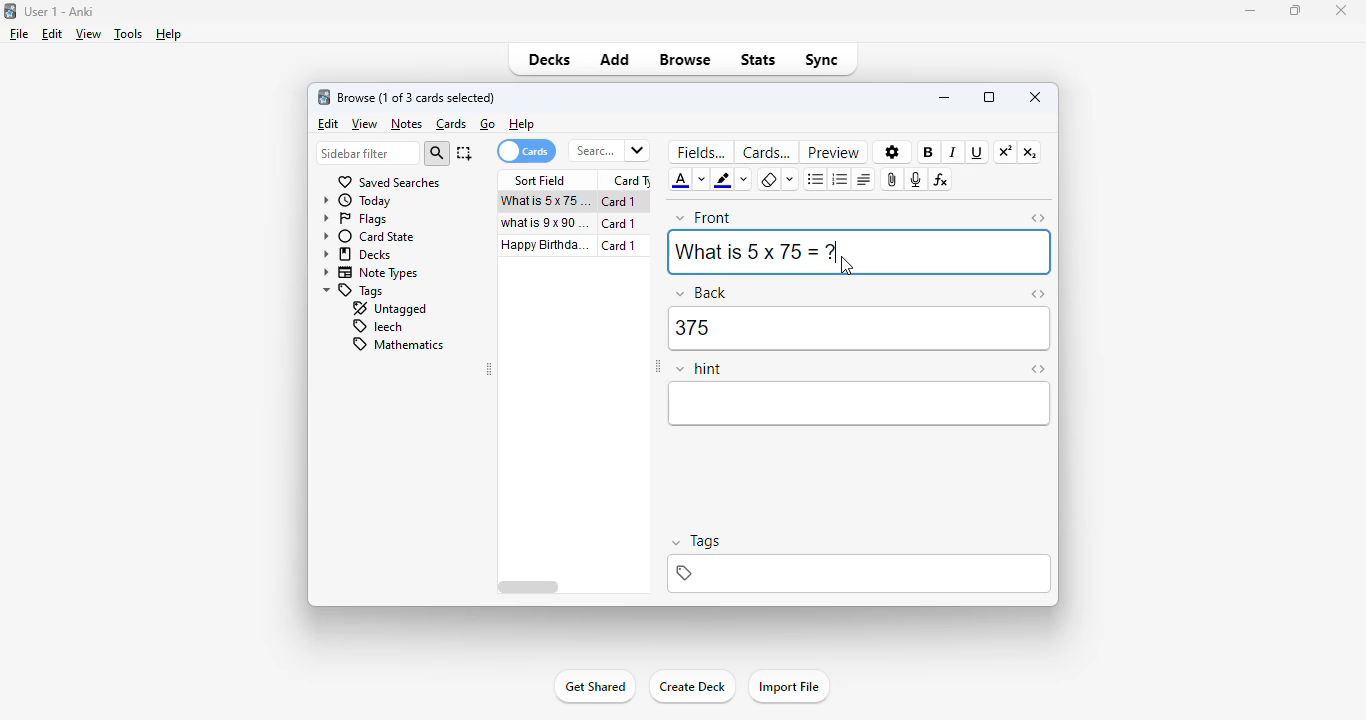 The width and height of the screenshot is (1366, 720). Describe the element at coordinates (544, 245) in the screenshot. I see `happy birthday song!!!.mp3` at that location.